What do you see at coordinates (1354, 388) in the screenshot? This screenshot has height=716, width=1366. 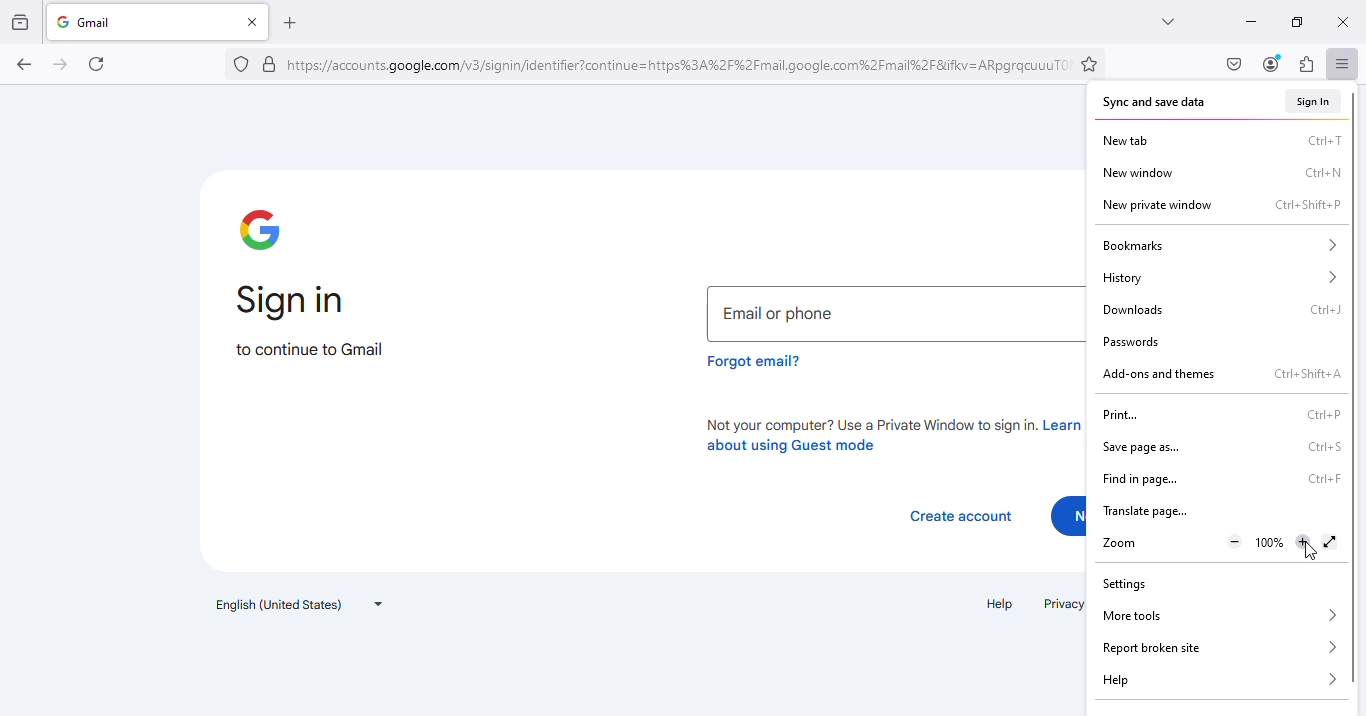 I see `vertical scroll bar` at bounding box center [1354, 388].